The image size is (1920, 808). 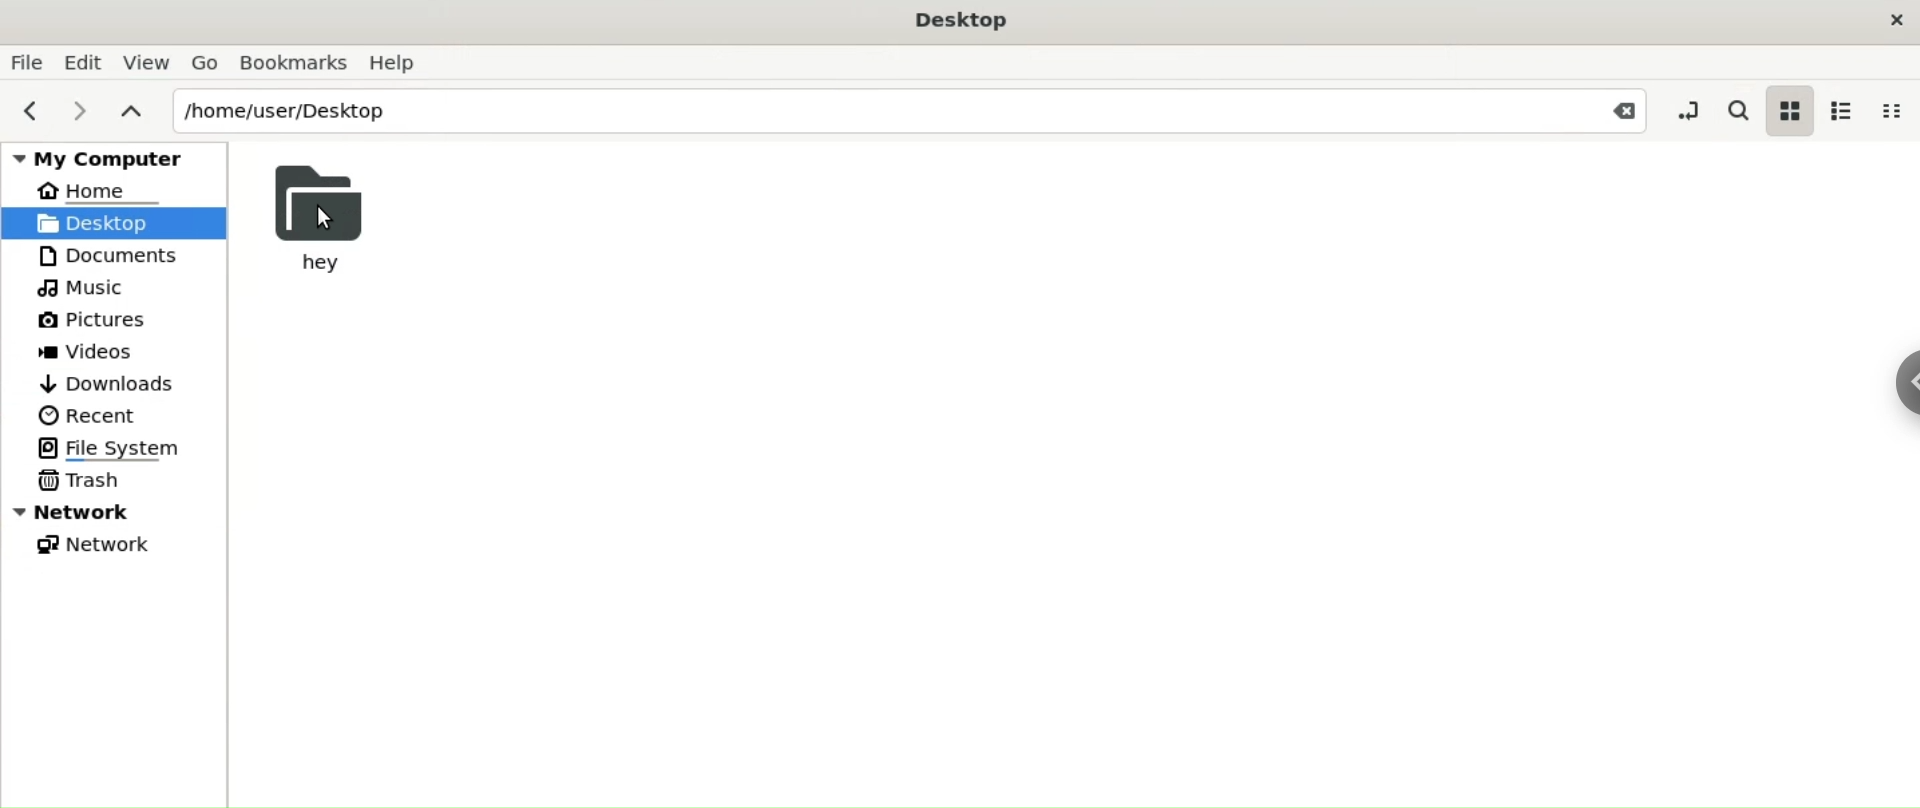 I want to click on Pictures, so click(x=100, y=323).